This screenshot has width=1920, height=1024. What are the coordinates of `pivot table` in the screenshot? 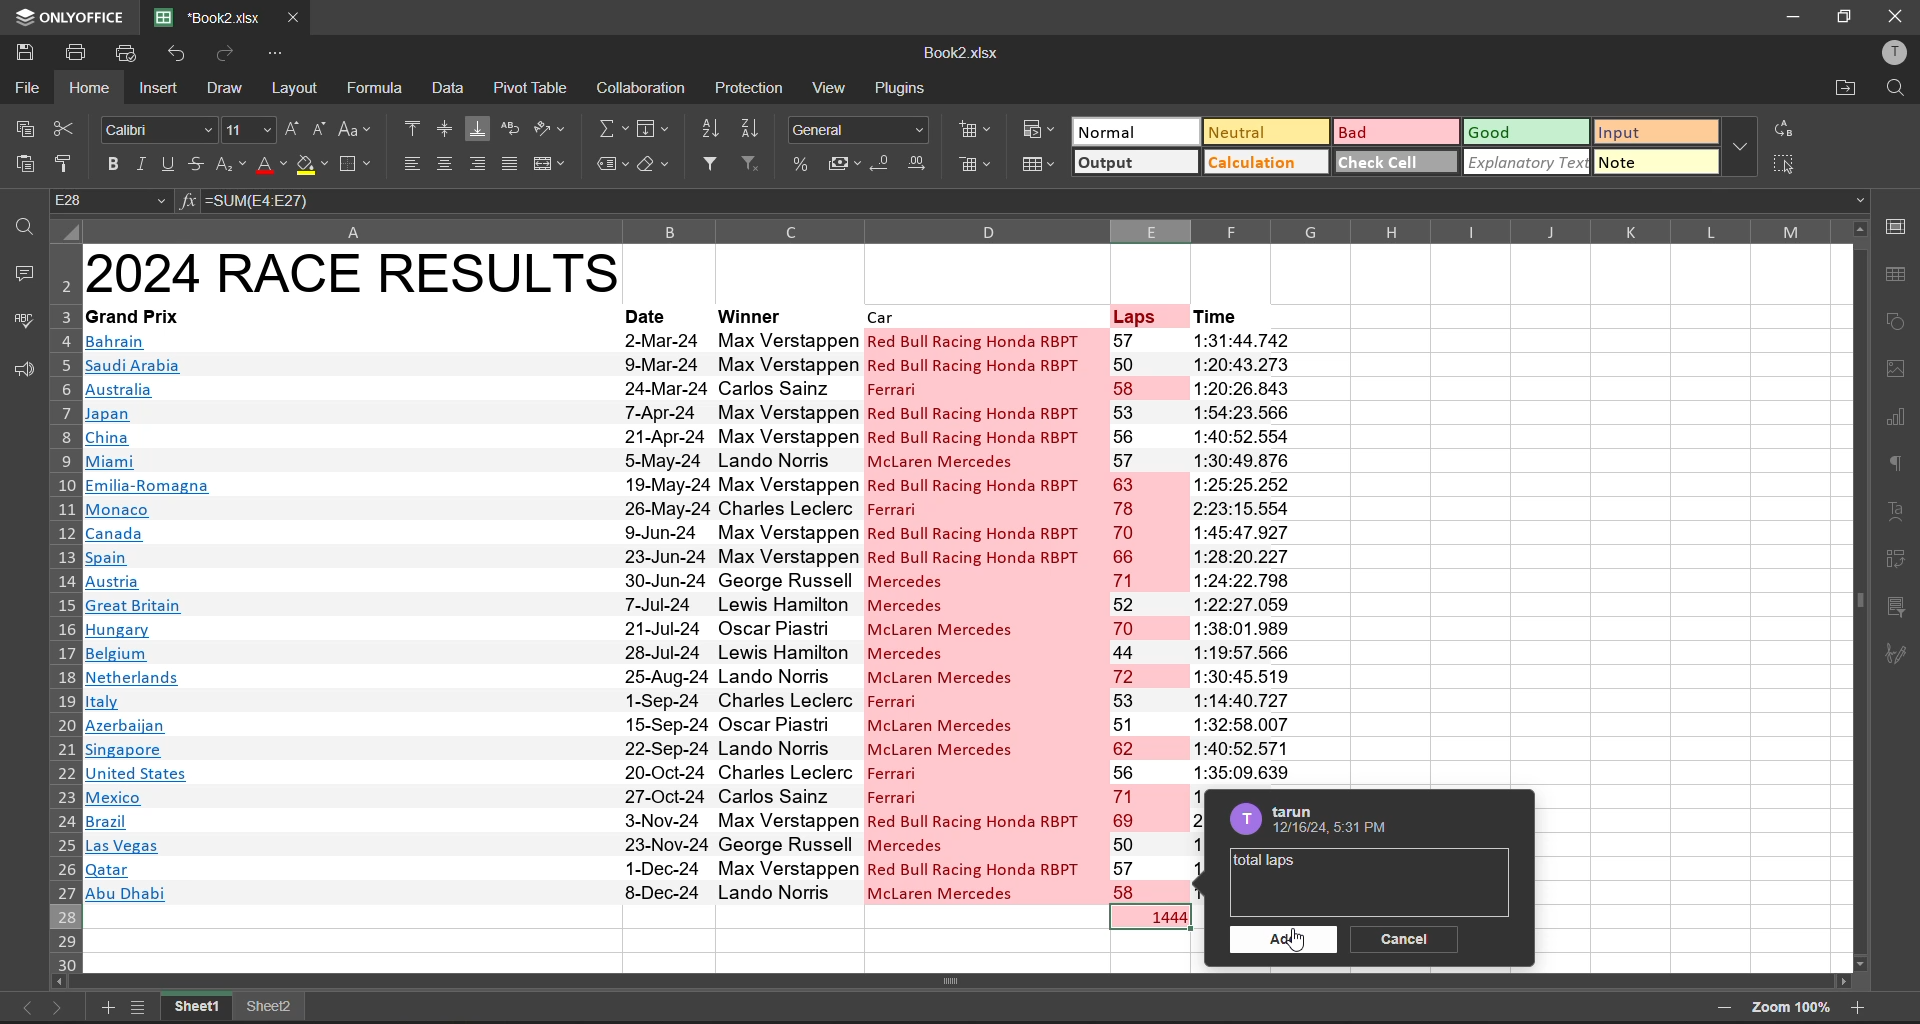 It's located at (536, 89).